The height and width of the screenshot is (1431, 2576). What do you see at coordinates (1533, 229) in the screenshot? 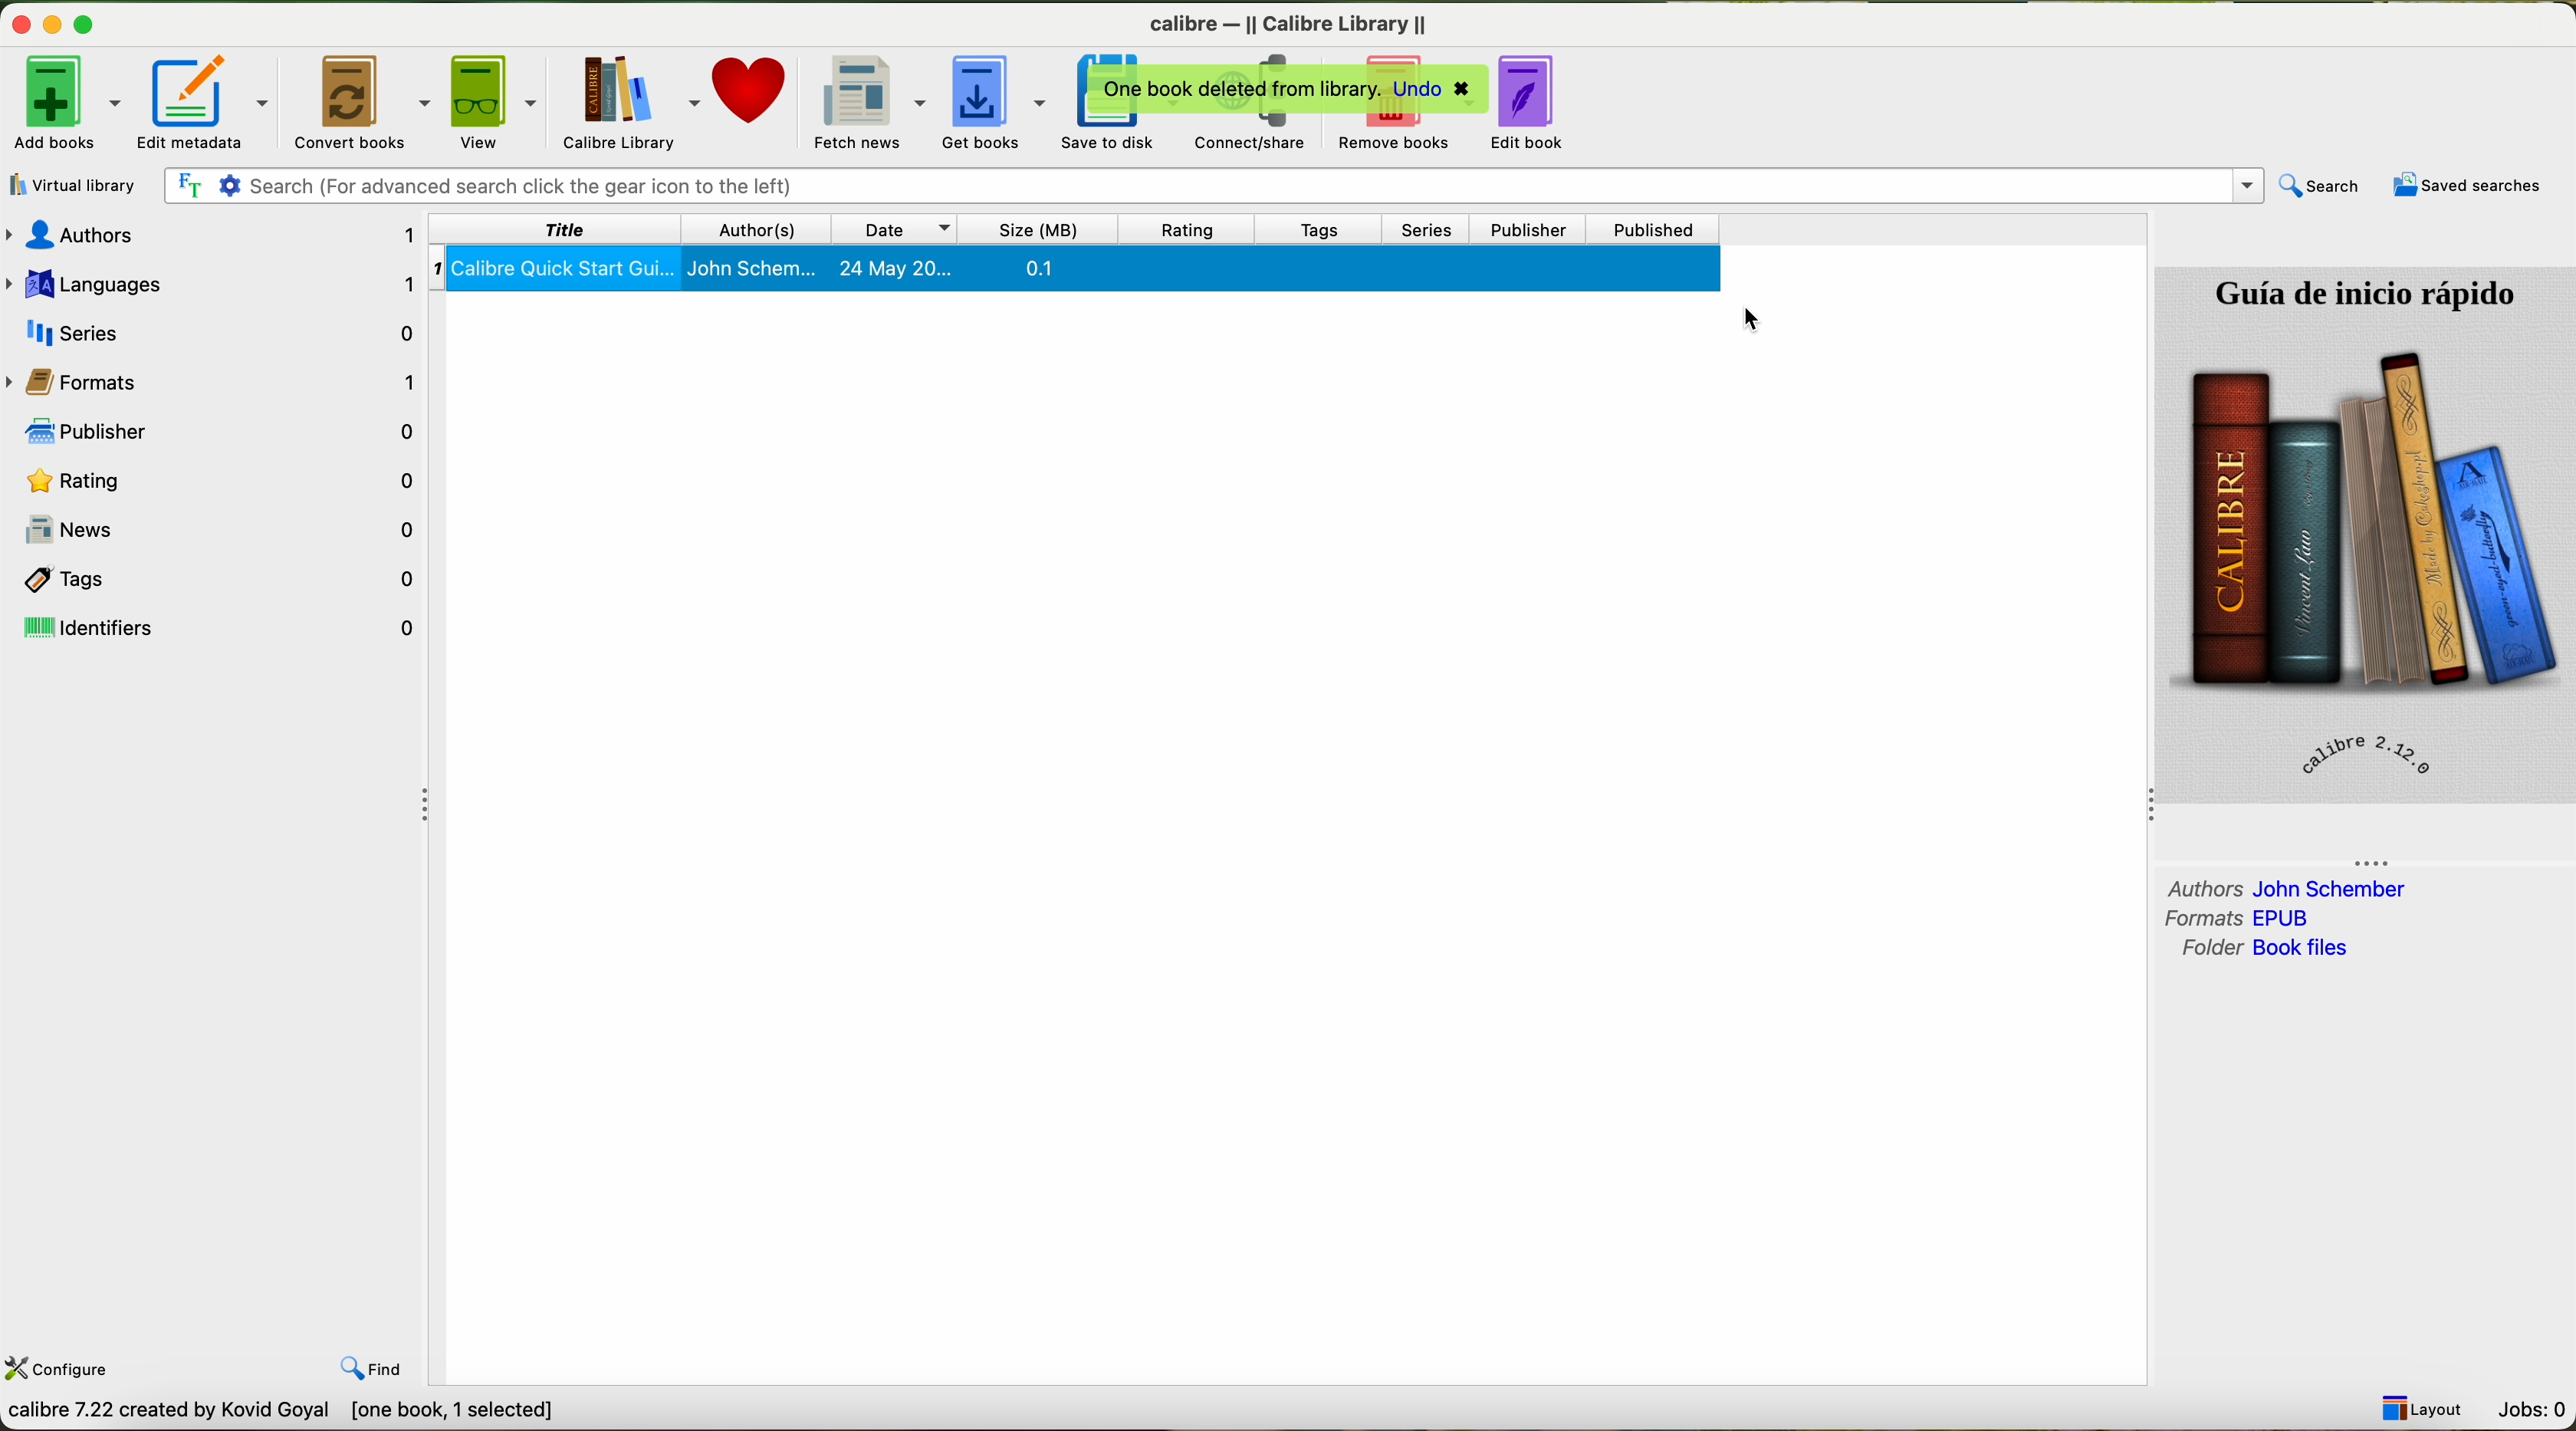
I see `publisher` at bounding box center [1533, 229].